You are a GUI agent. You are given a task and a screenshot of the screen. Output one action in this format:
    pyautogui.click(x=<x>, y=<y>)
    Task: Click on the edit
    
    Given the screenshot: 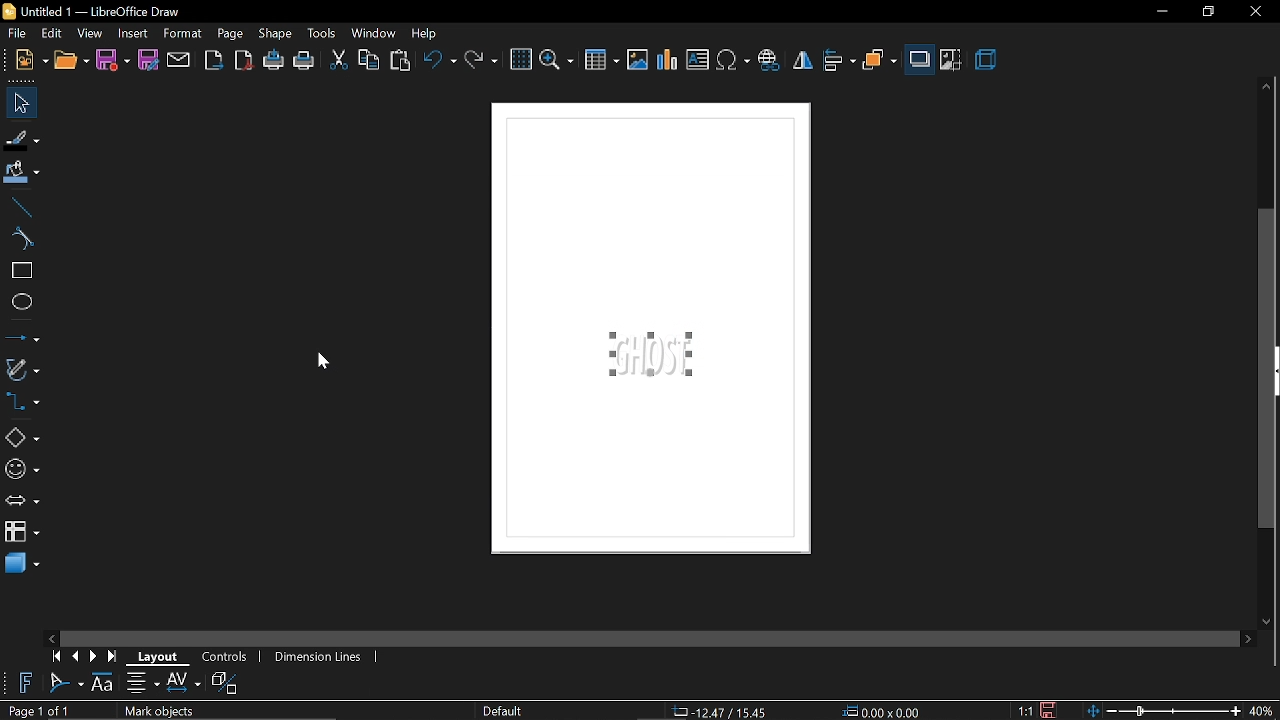 What is the action you would take?
    pyautogui.click(x=54, y=32)
    